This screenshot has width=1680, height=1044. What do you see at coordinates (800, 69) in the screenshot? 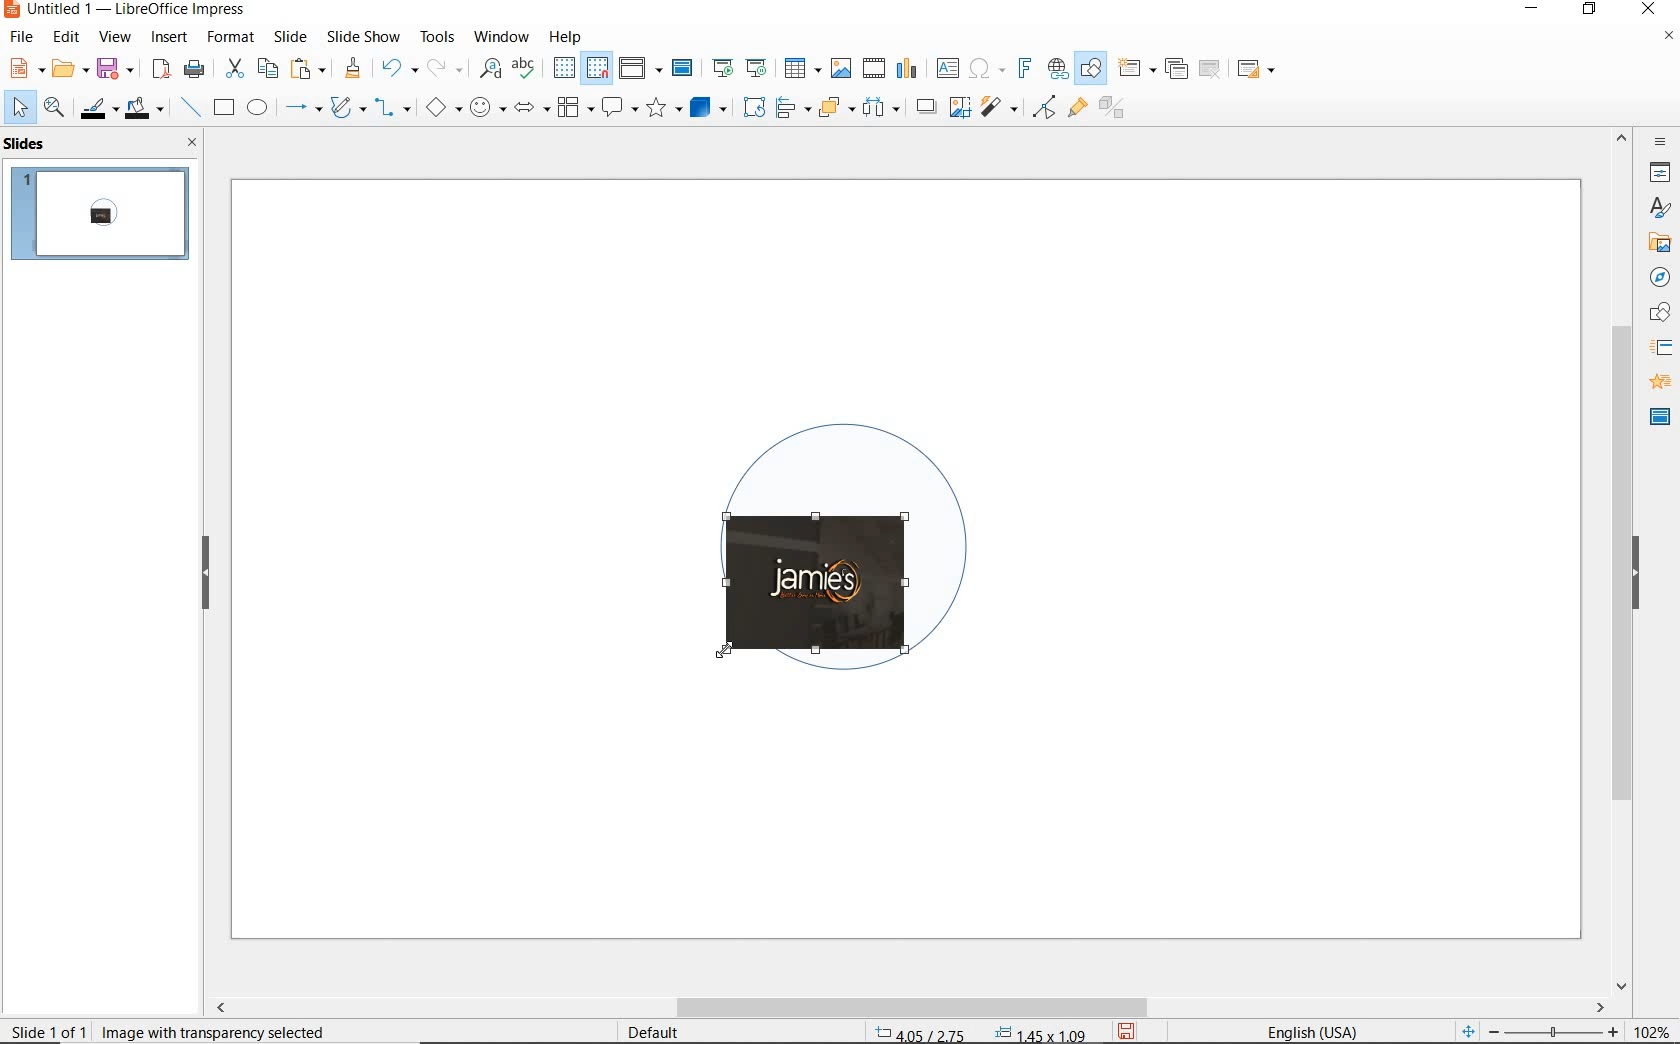
I see `insert table` at bounding box center [800, 69].